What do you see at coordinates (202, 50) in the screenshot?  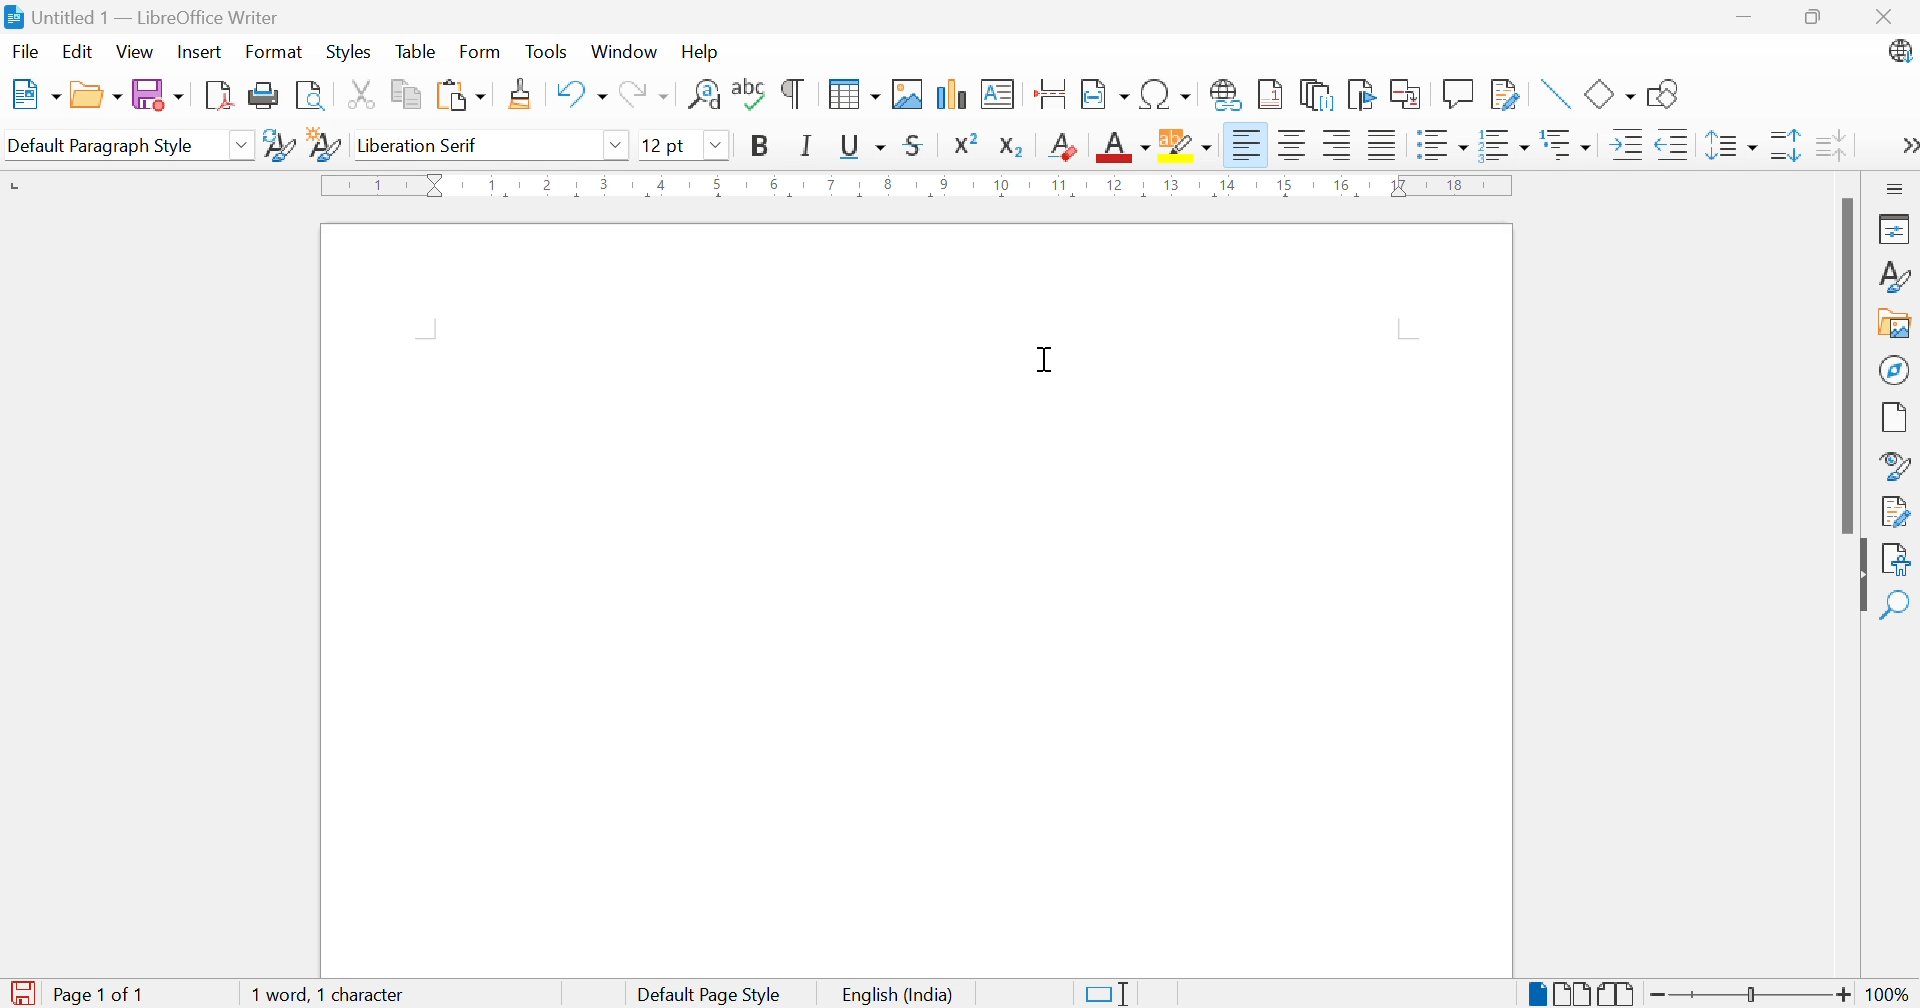 I see `Insert` at bounding box center [202, 50].